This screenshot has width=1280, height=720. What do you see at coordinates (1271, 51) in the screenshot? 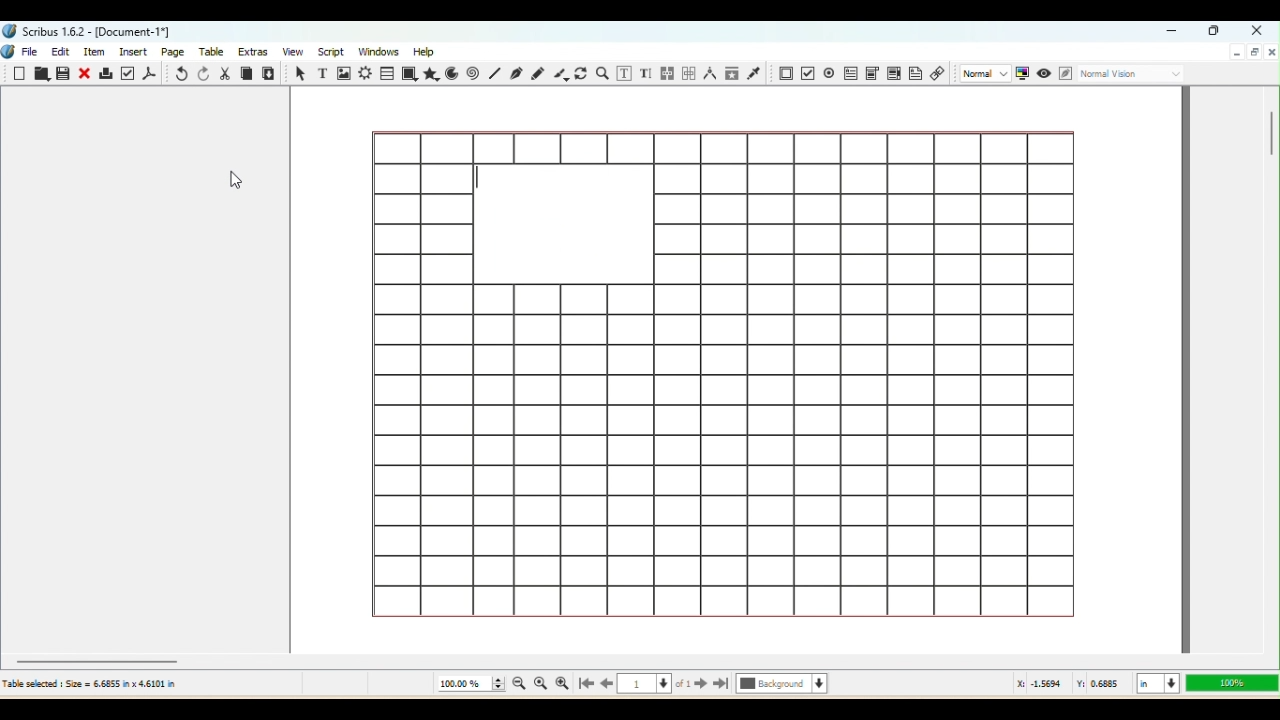
I see `Close document` at bounding box center [1271, 51].